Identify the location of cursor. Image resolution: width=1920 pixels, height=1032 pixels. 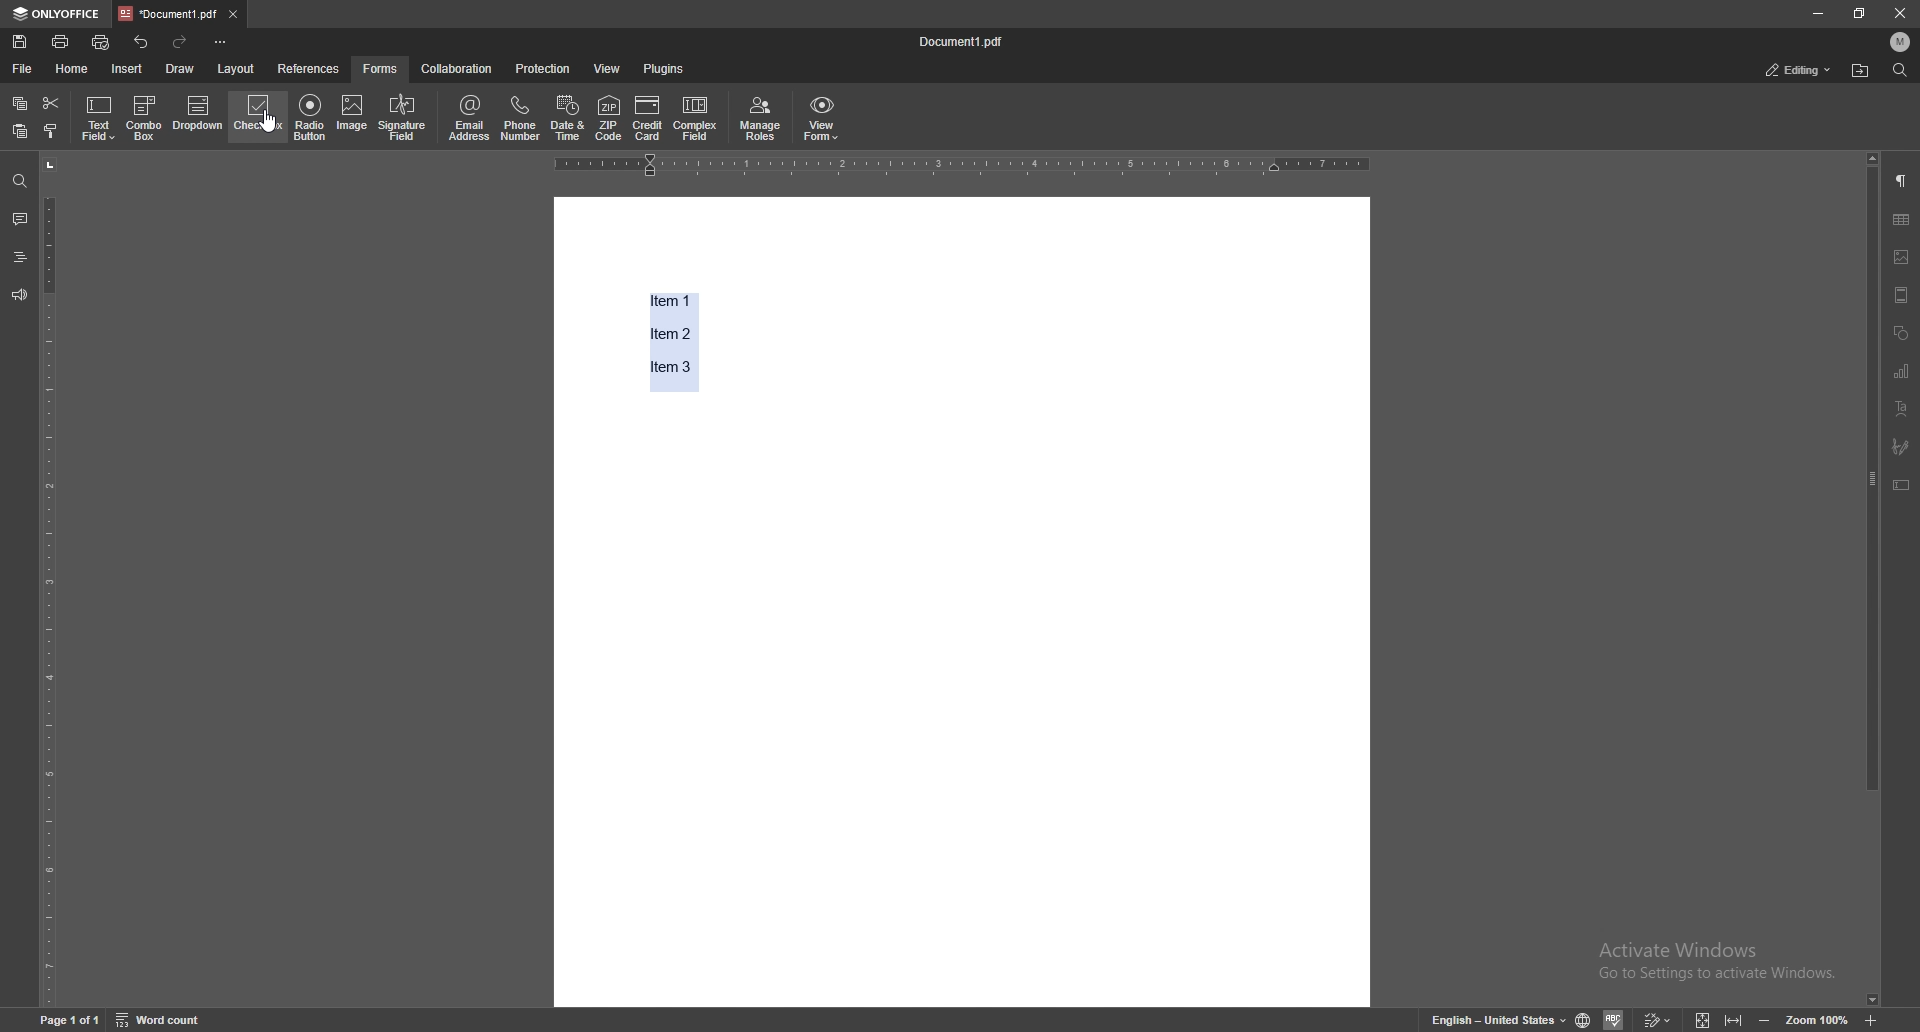
(279, 133).